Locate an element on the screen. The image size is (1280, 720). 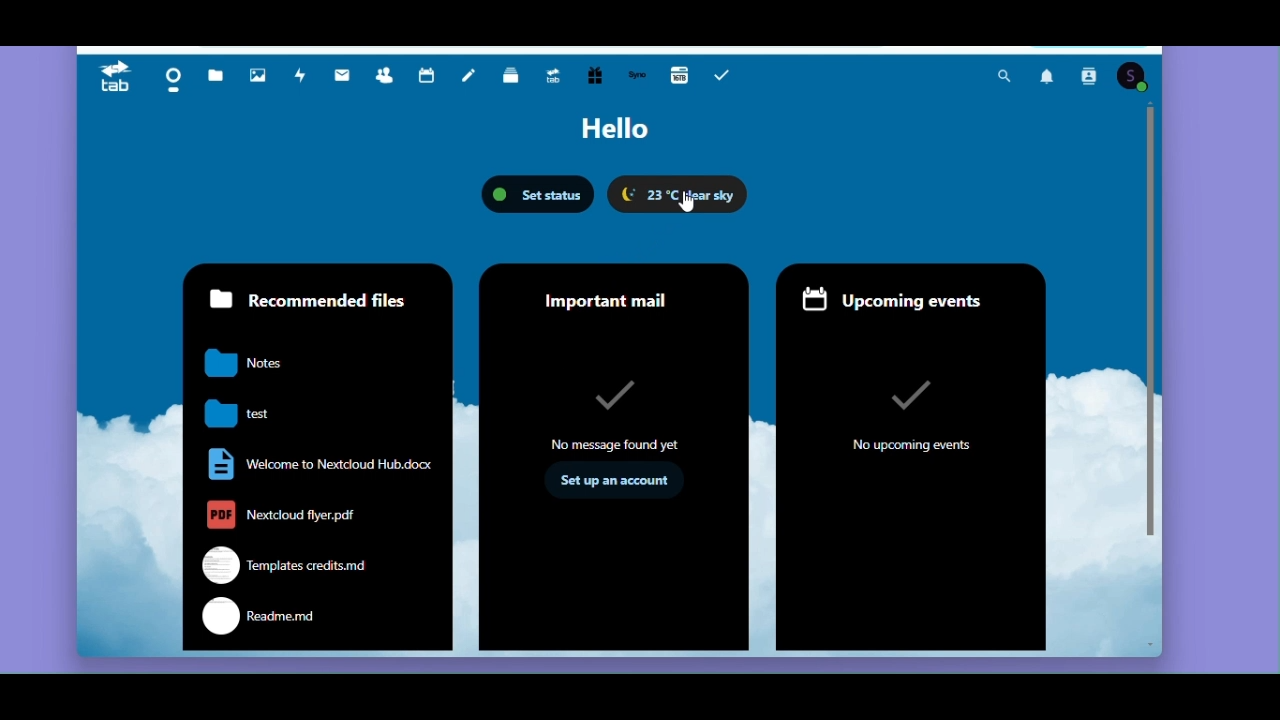
Free trial is located at coordinates (597, 77).